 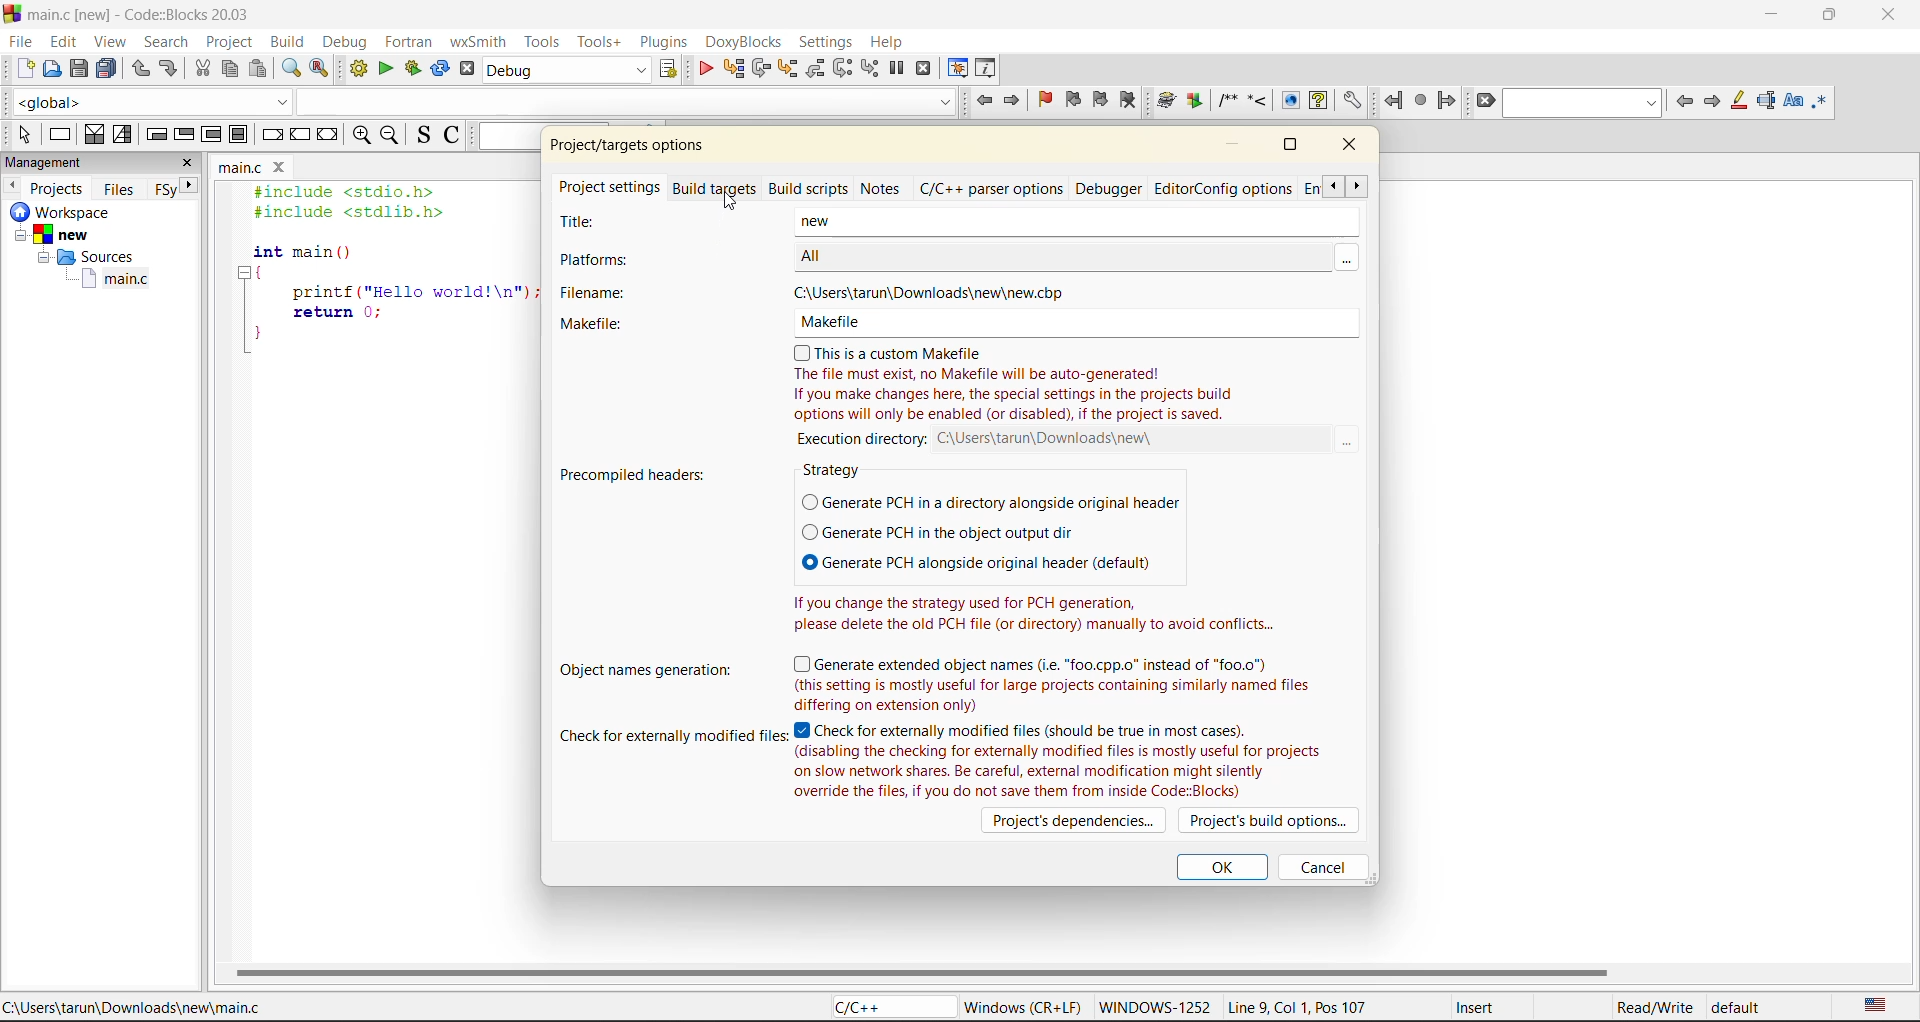 I want to click on debug, so click(x=351, y=44).